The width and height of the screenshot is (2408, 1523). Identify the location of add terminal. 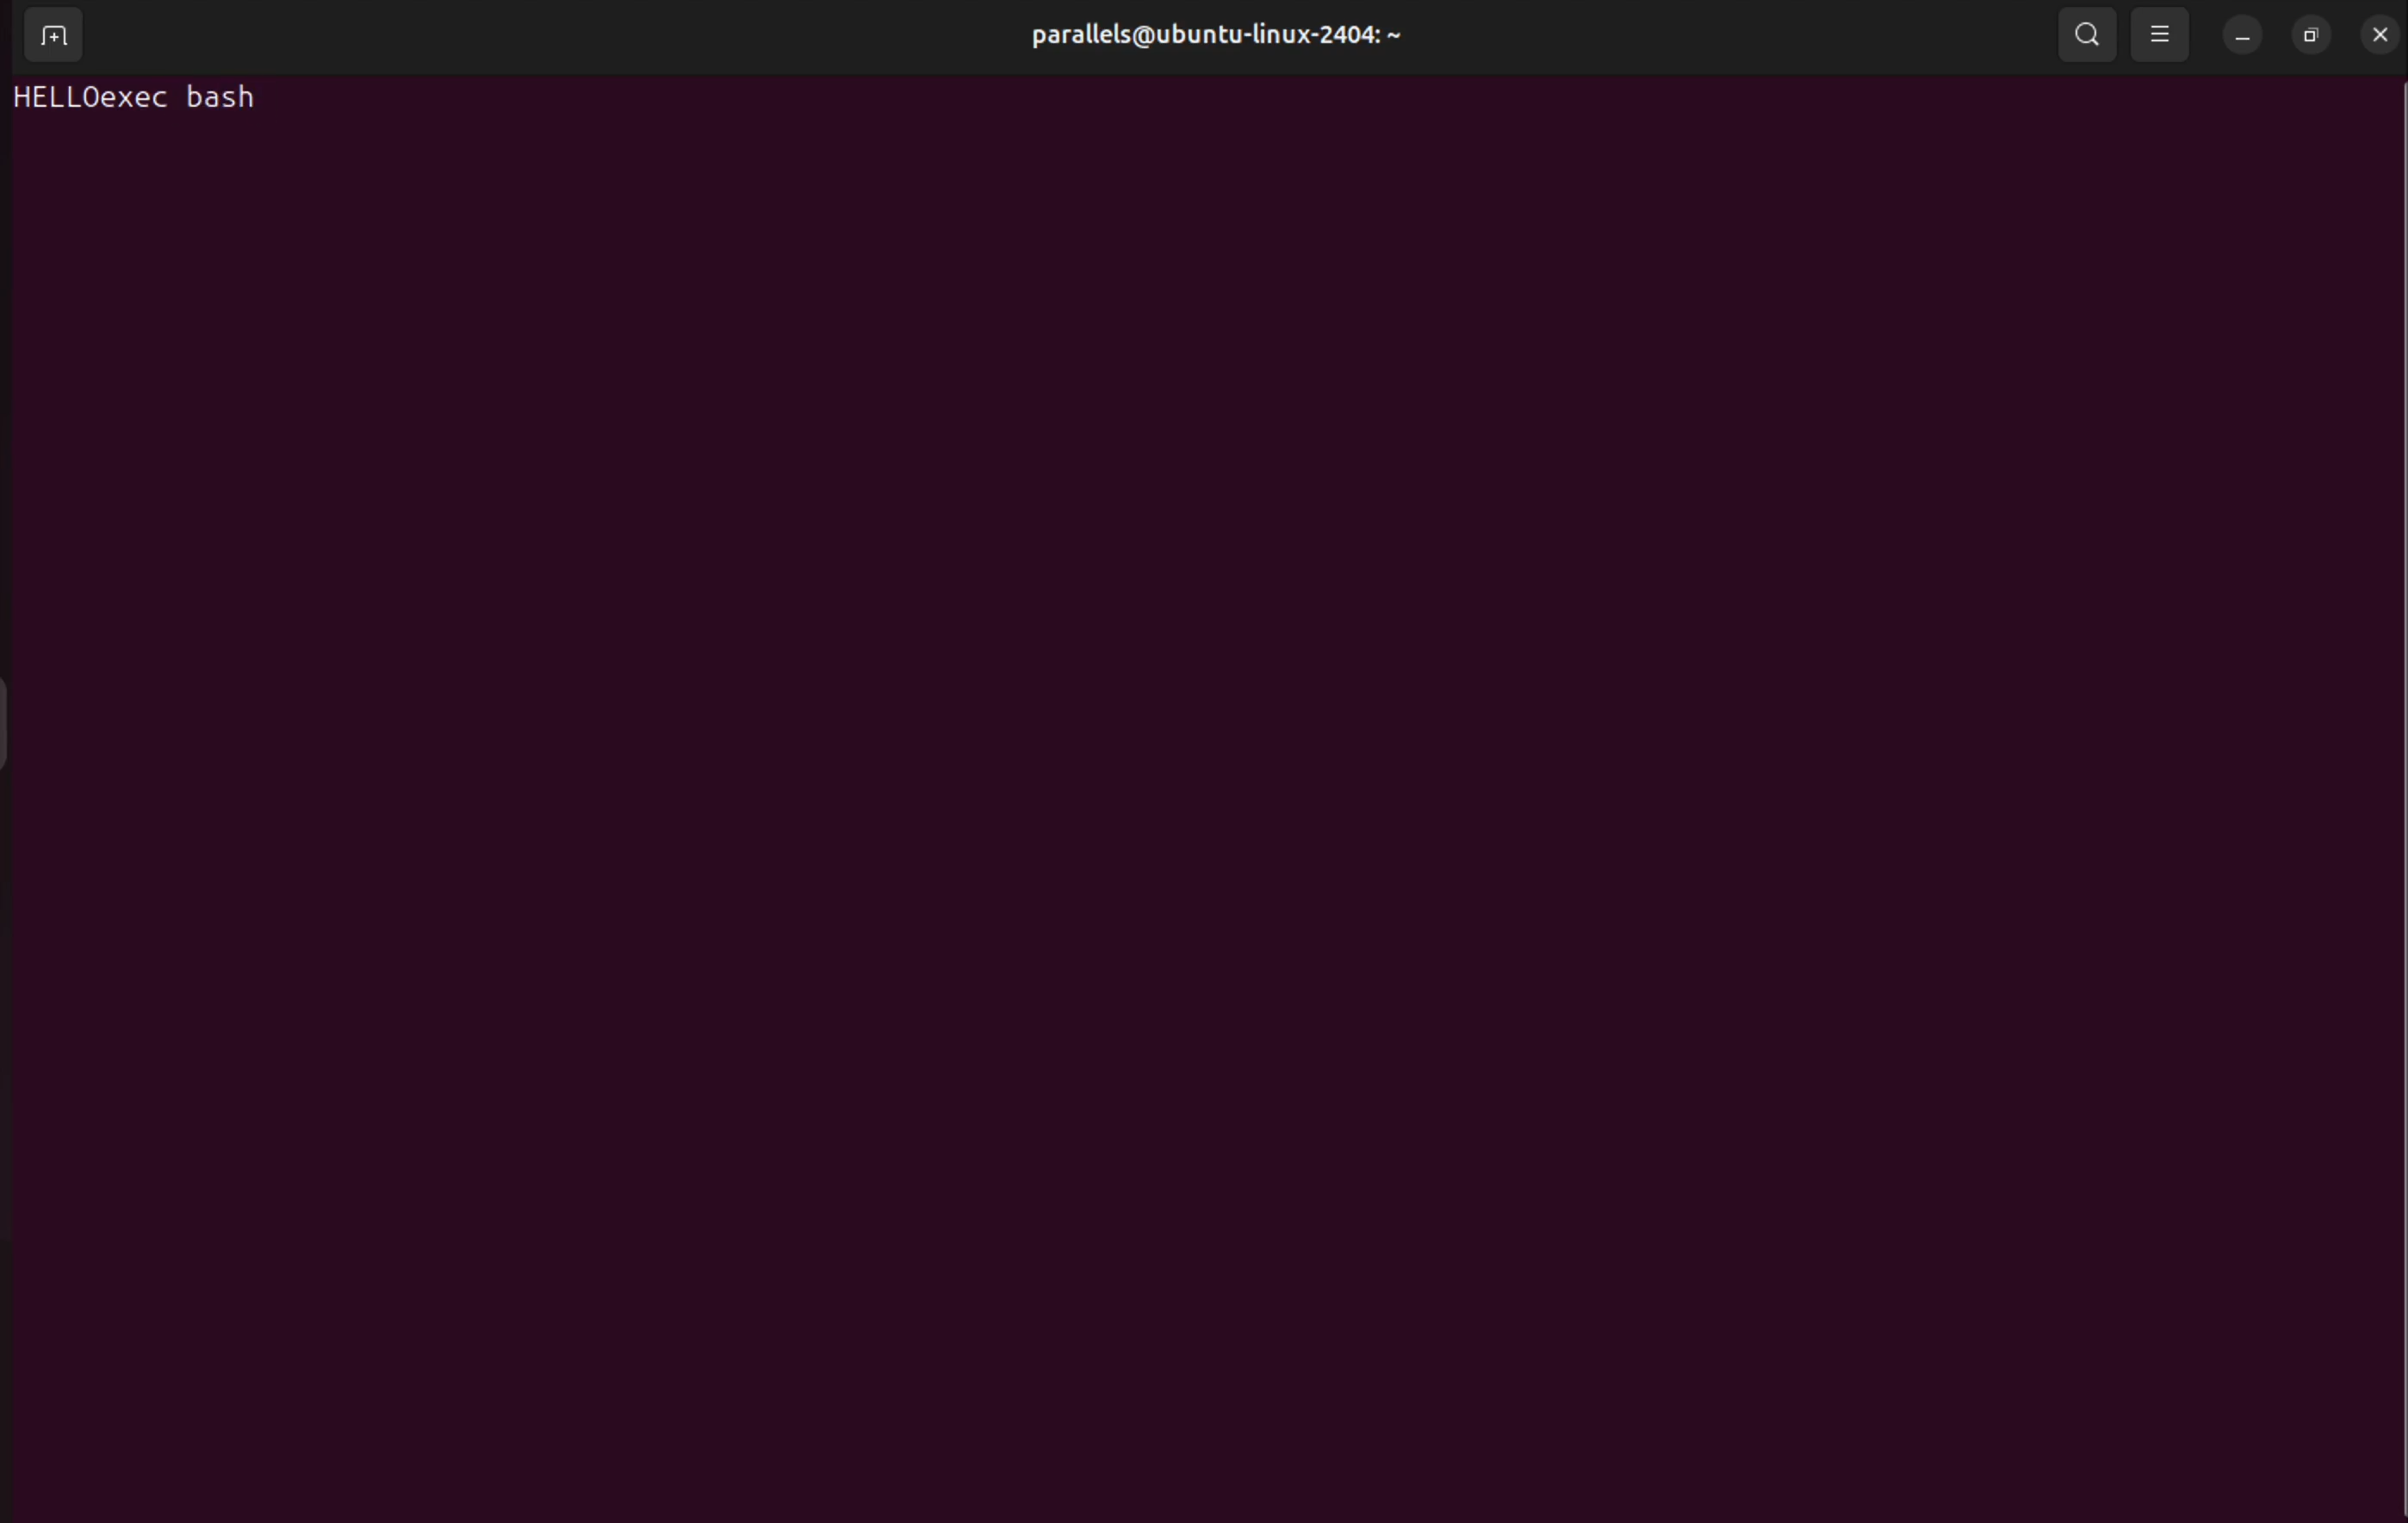
(56, 39).